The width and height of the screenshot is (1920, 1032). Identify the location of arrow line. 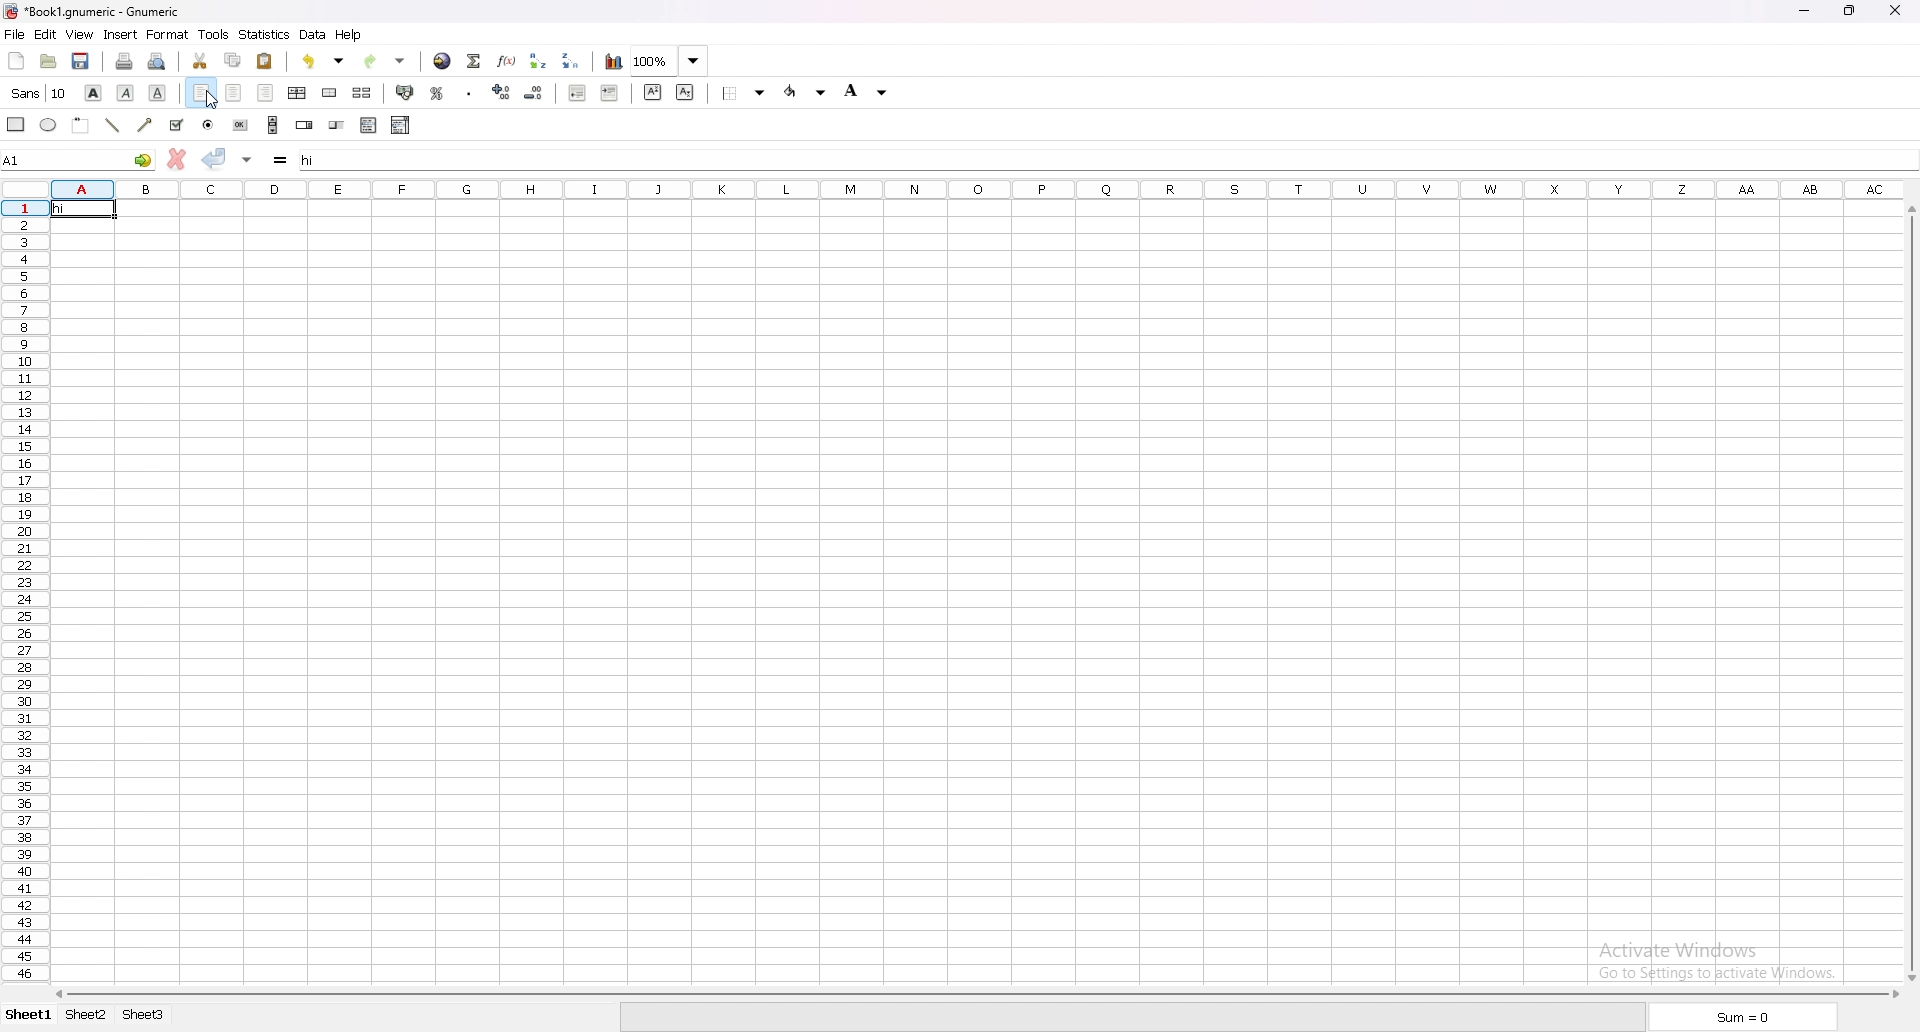
(147, 125).